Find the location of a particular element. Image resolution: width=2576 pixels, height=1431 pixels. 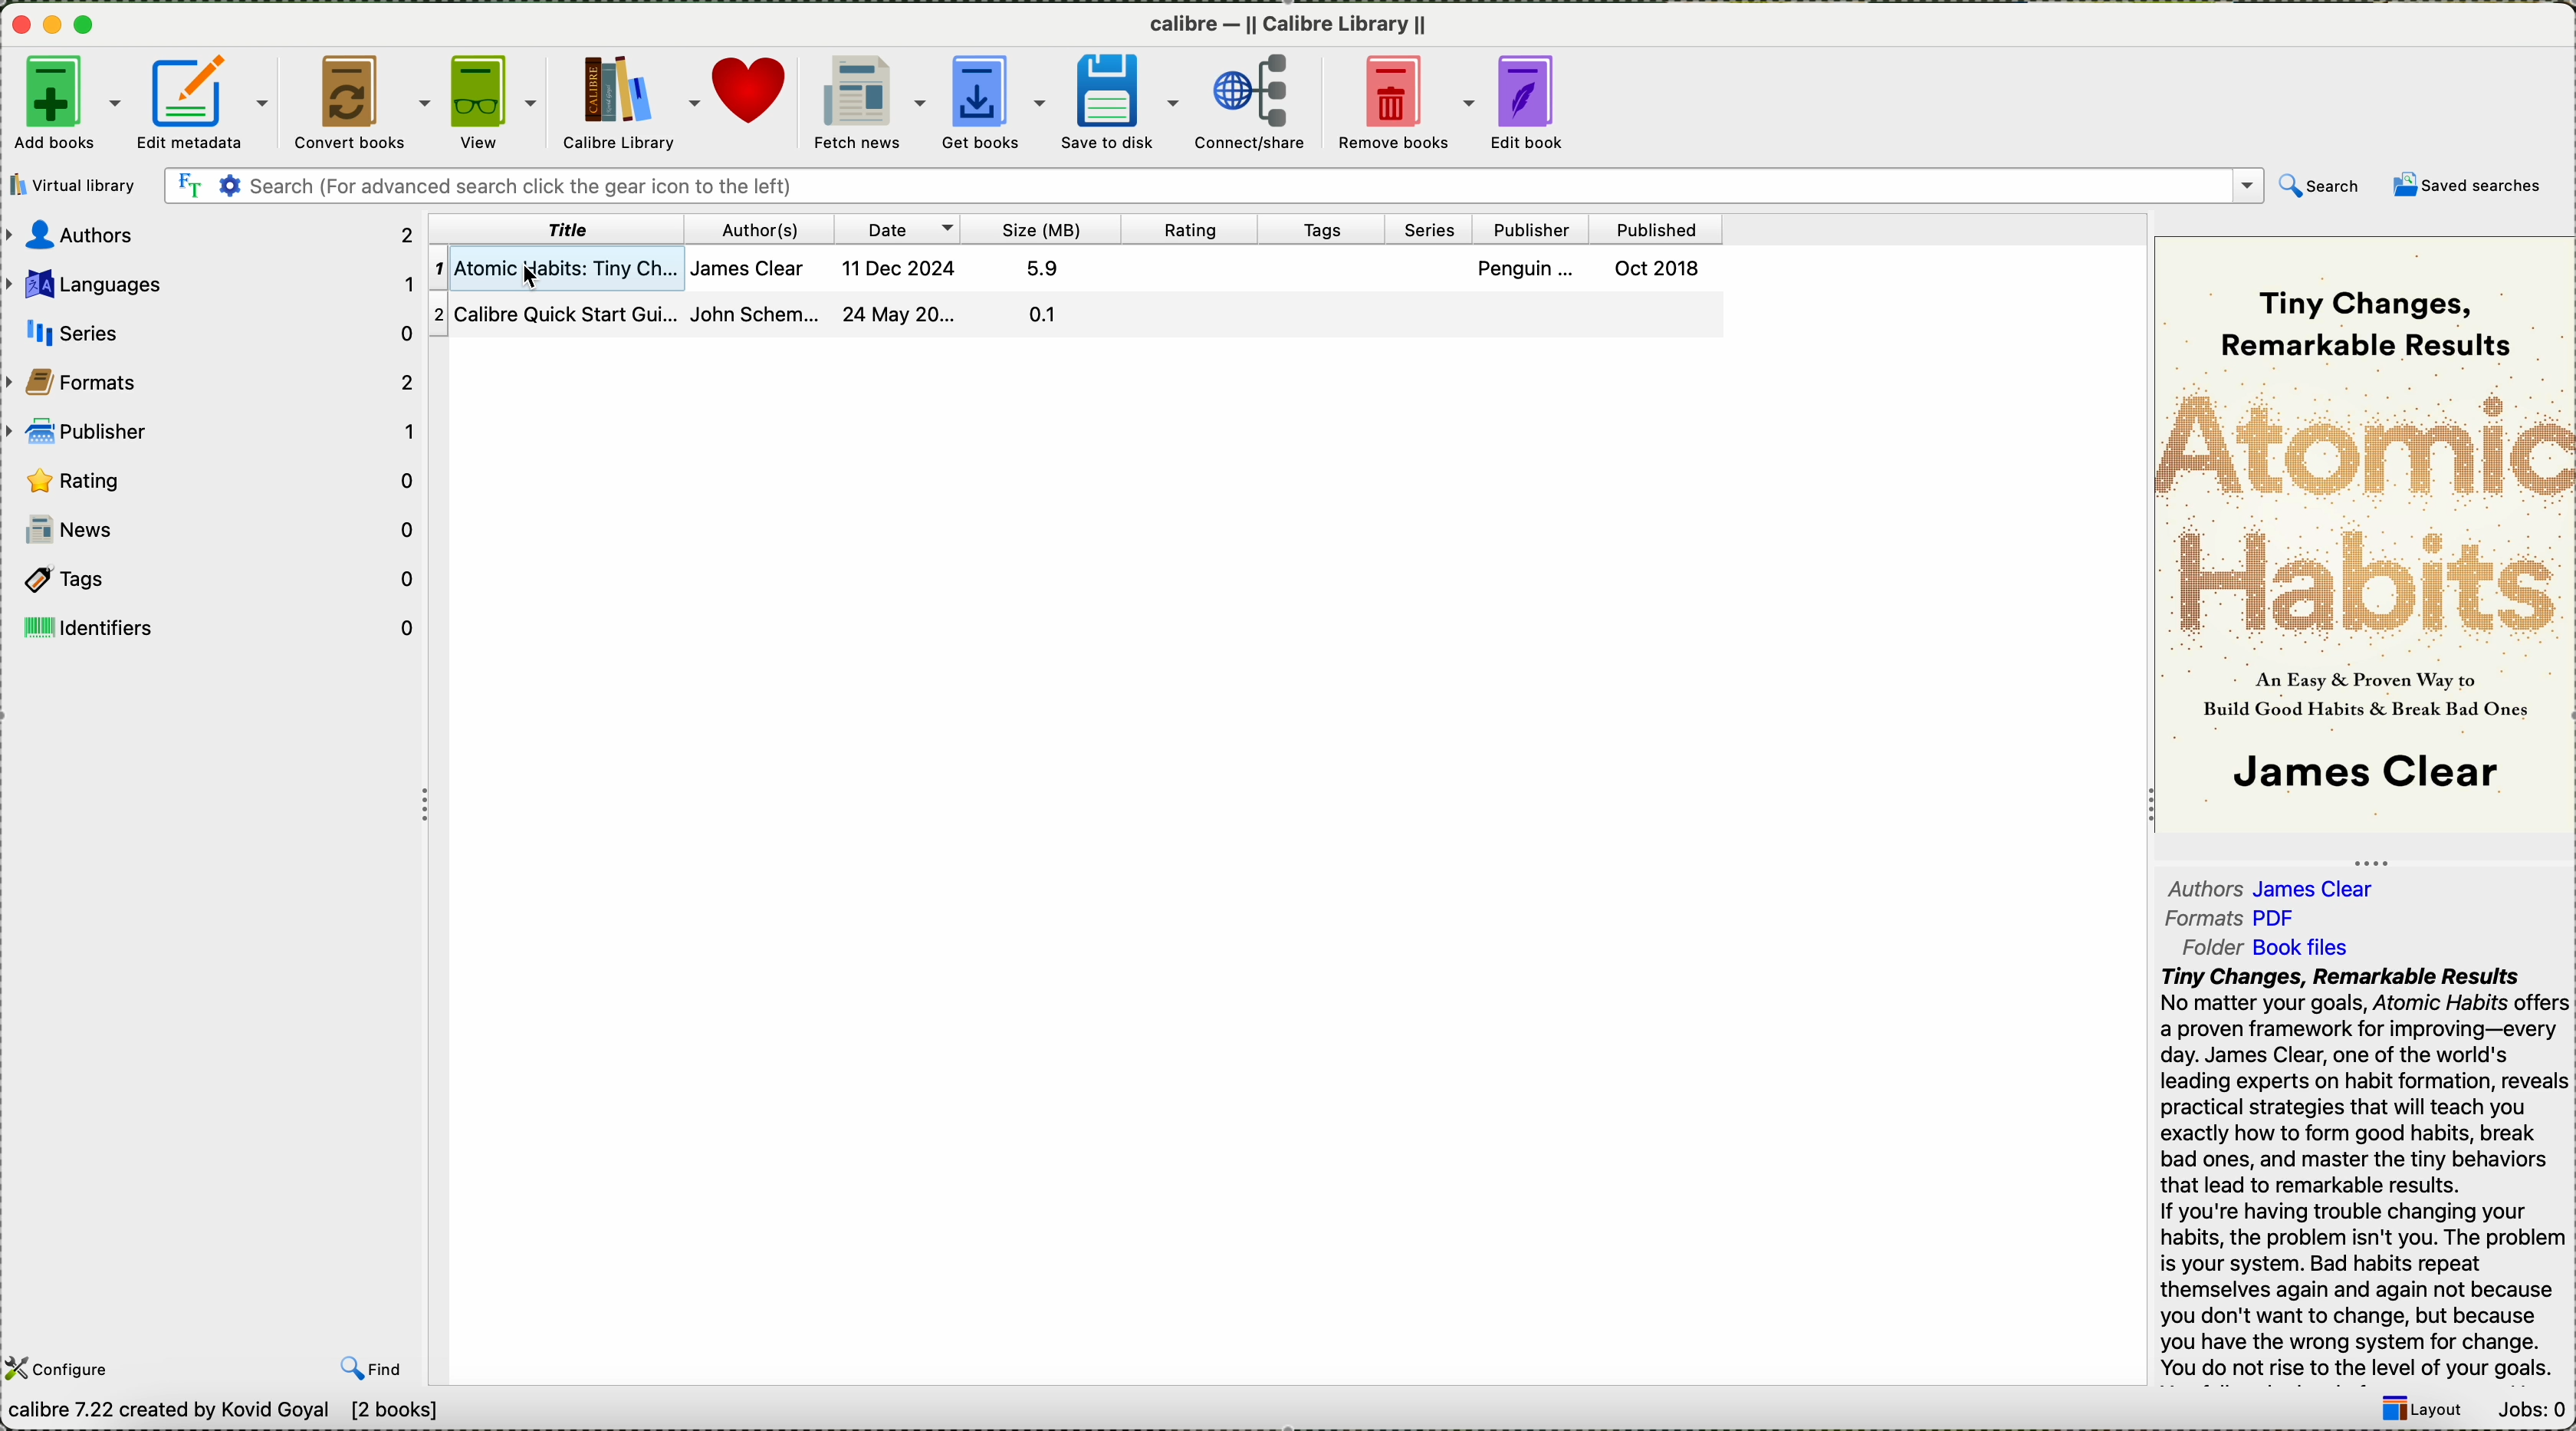

layout is located at coordinates (2429, 1410).